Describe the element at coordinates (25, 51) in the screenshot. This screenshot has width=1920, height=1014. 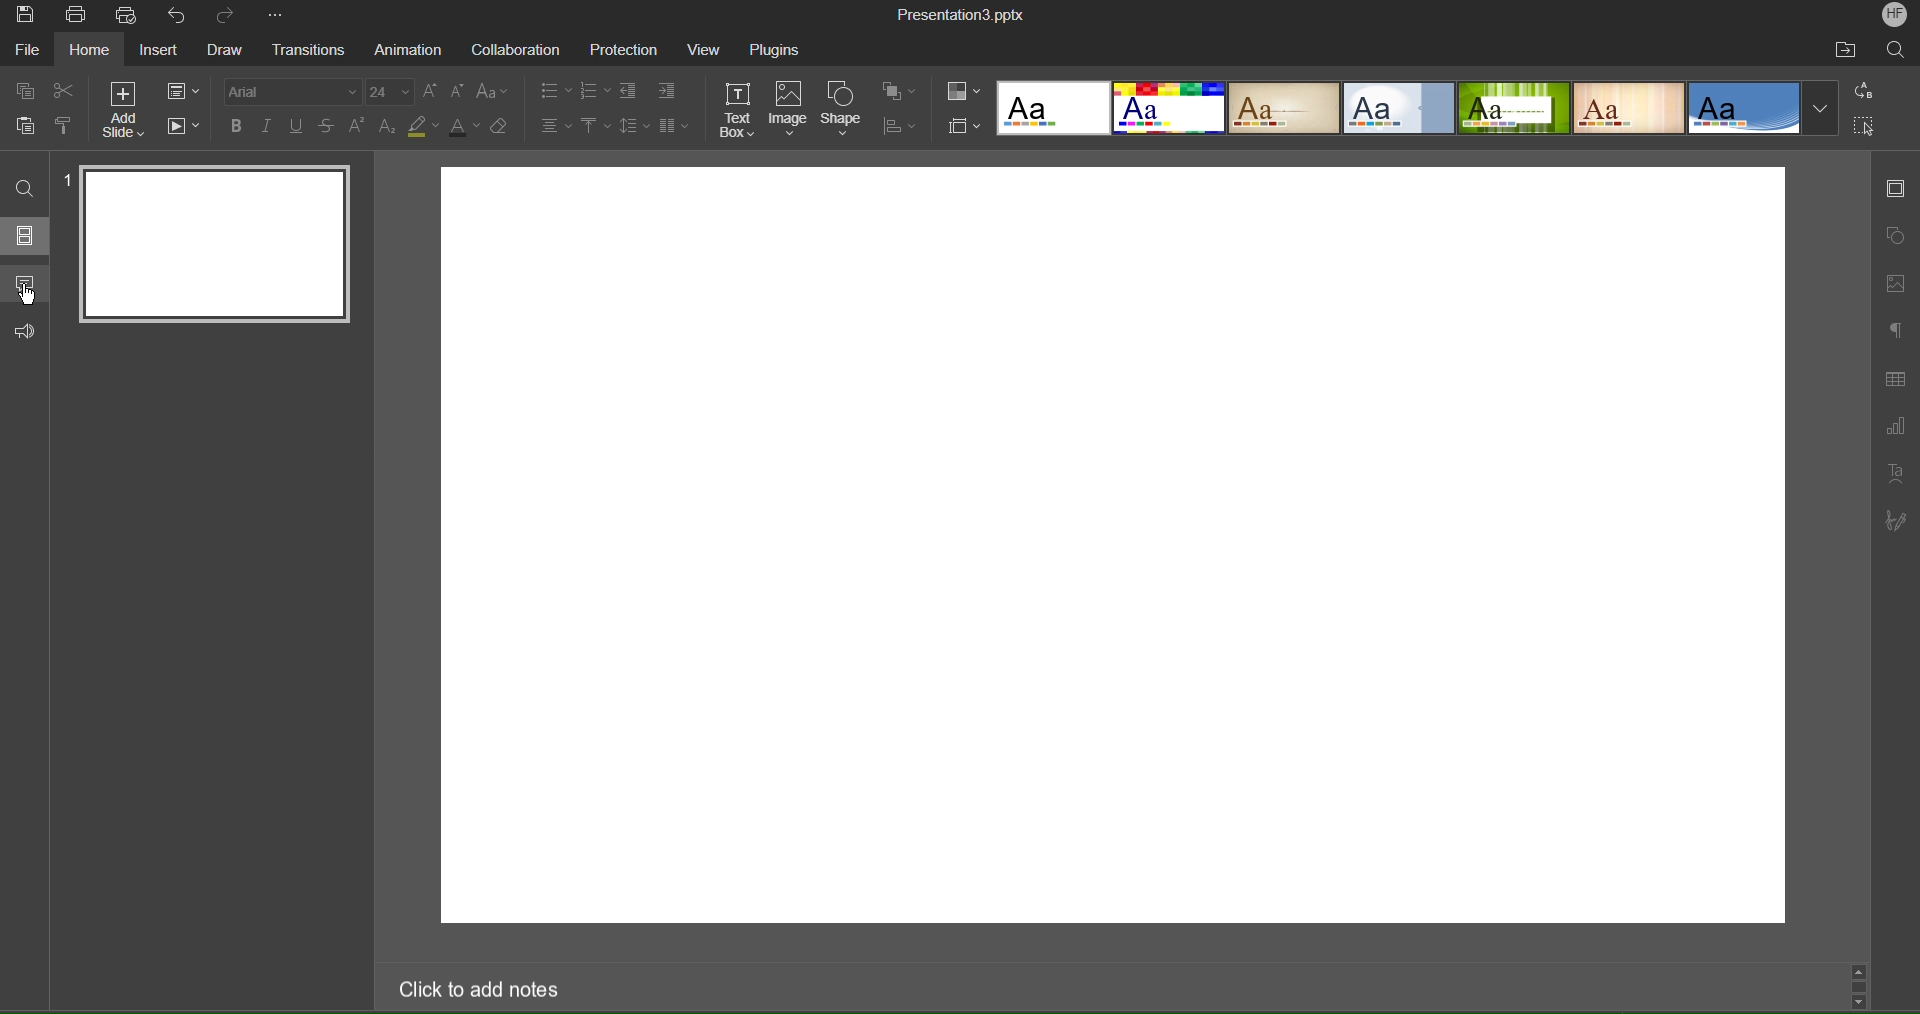
I see `File` at that location.